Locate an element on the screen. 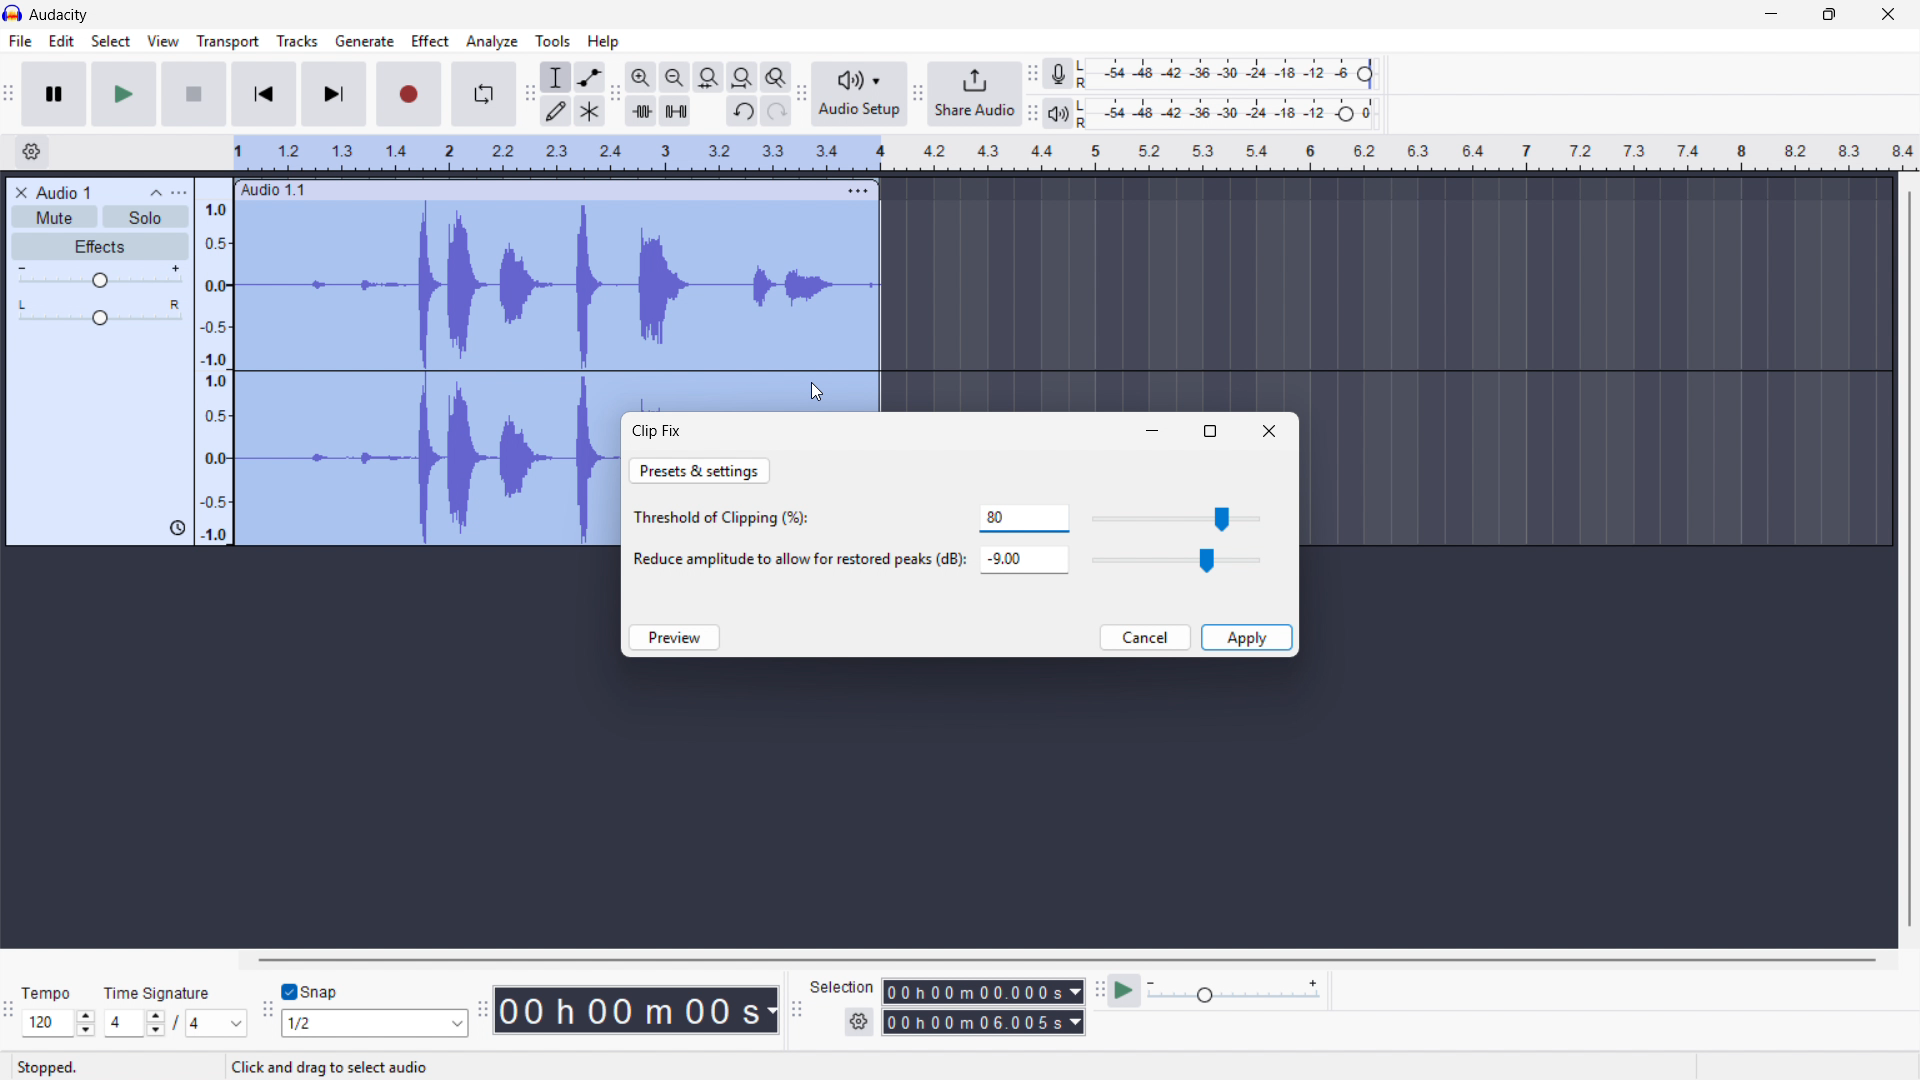 This screenshot has height=1080, width=1920. Recording level is located at coordinates (1231, 74).